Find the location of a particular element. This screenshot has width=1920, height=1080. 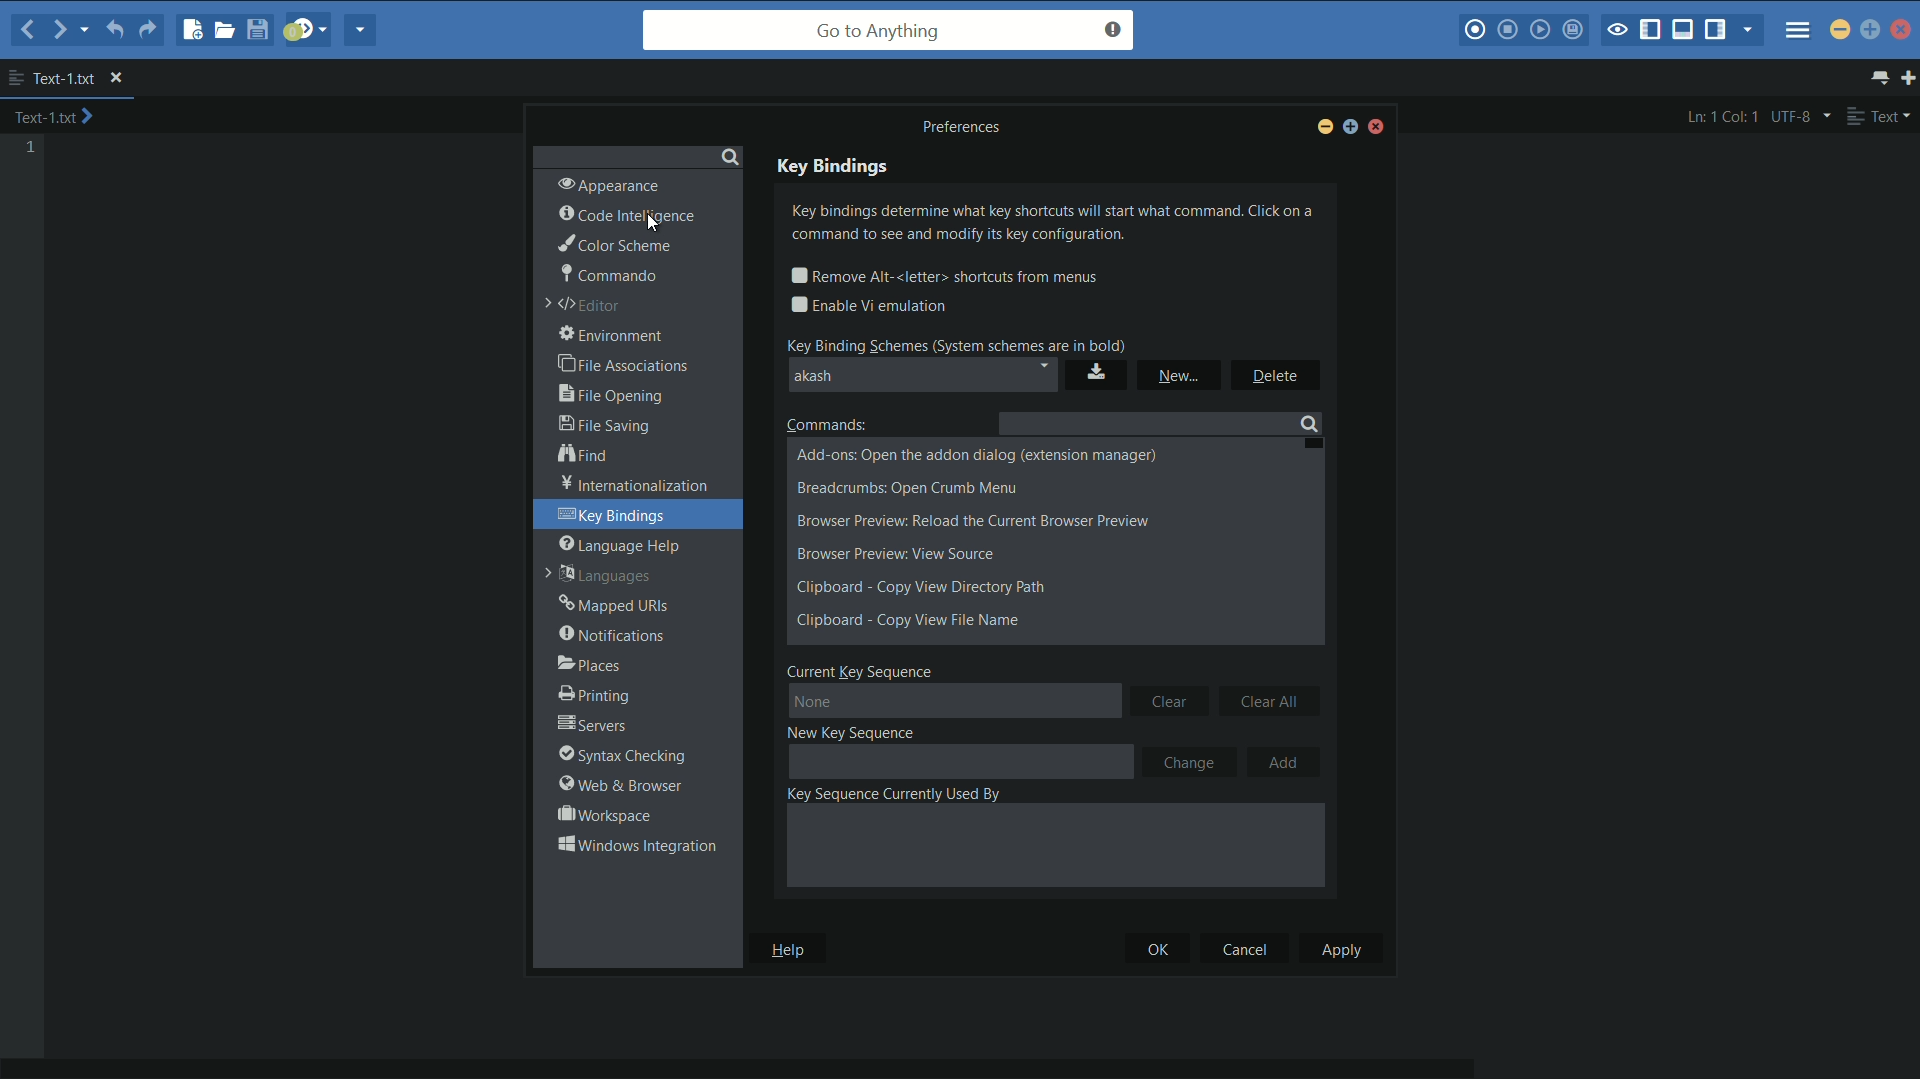

file saving is located at coordinates (604, 424).